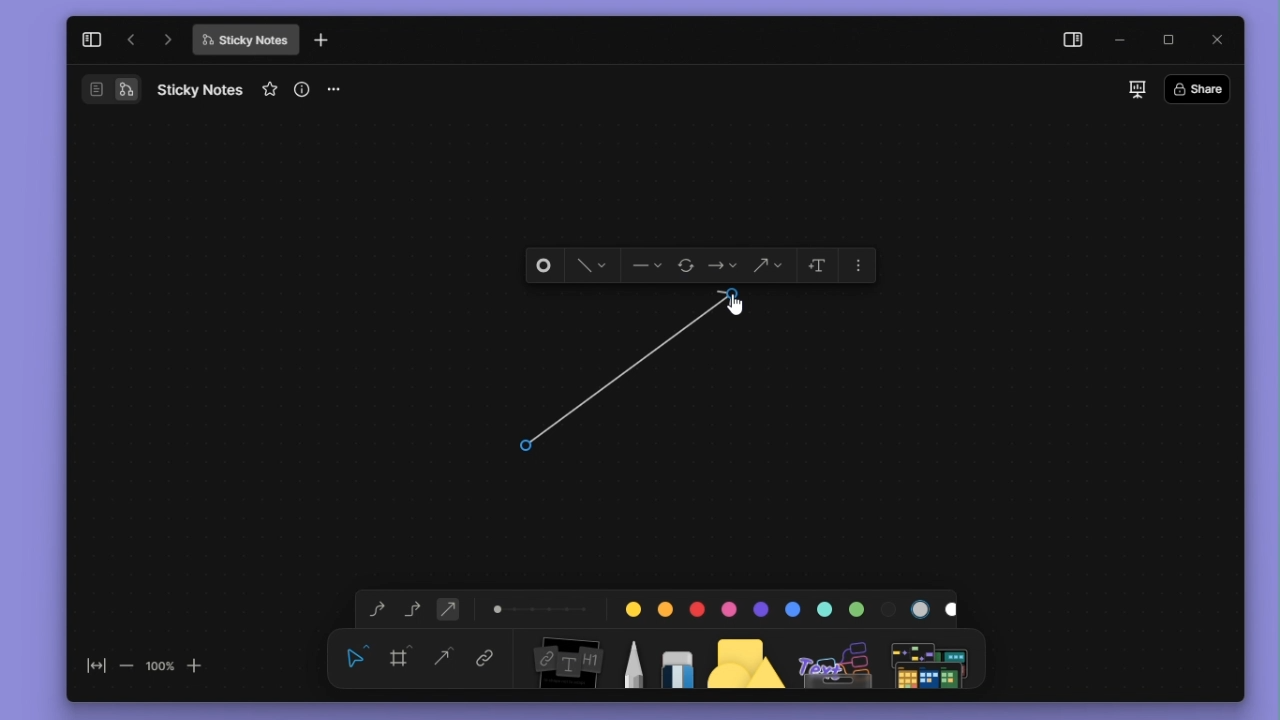 The height and width of the screenshot is (720, 1280). What do you see at coordinates (815, 265) in the screenshot?
I see `add text` at bounding box center [815, 265].